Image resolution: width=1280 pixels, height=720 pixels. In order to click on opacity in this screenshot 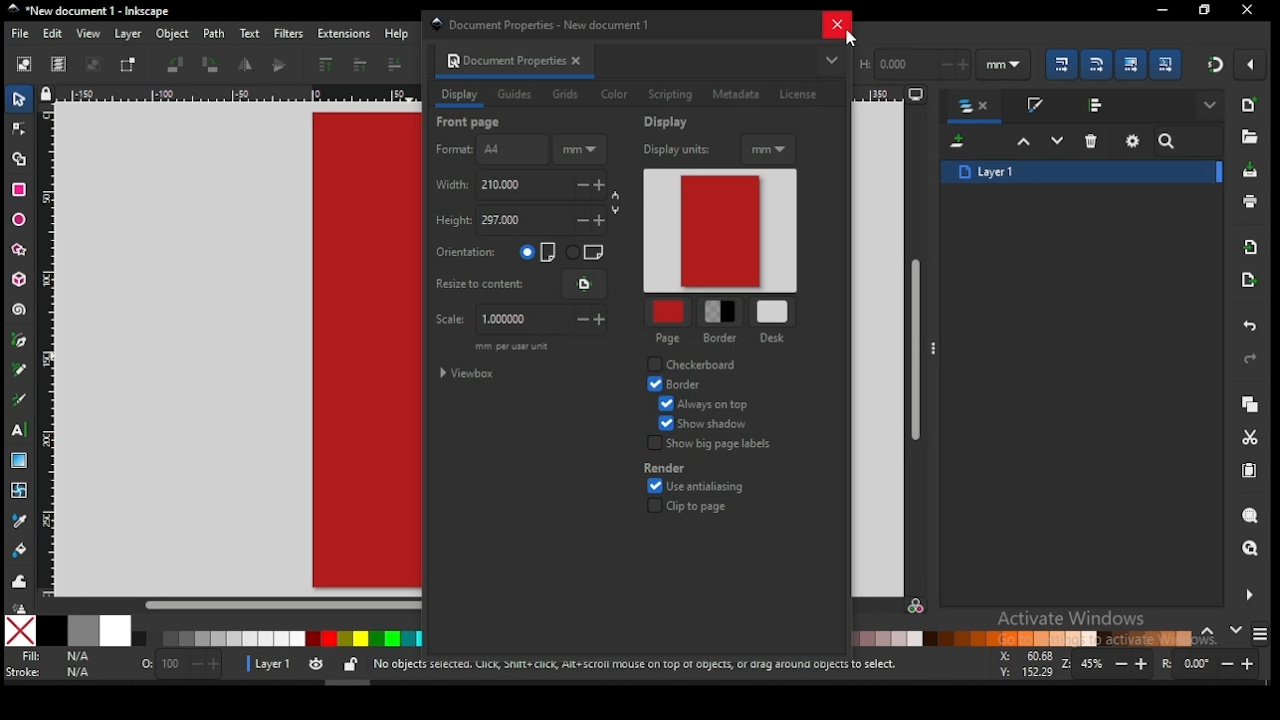, I will do `click(179, 667)`.